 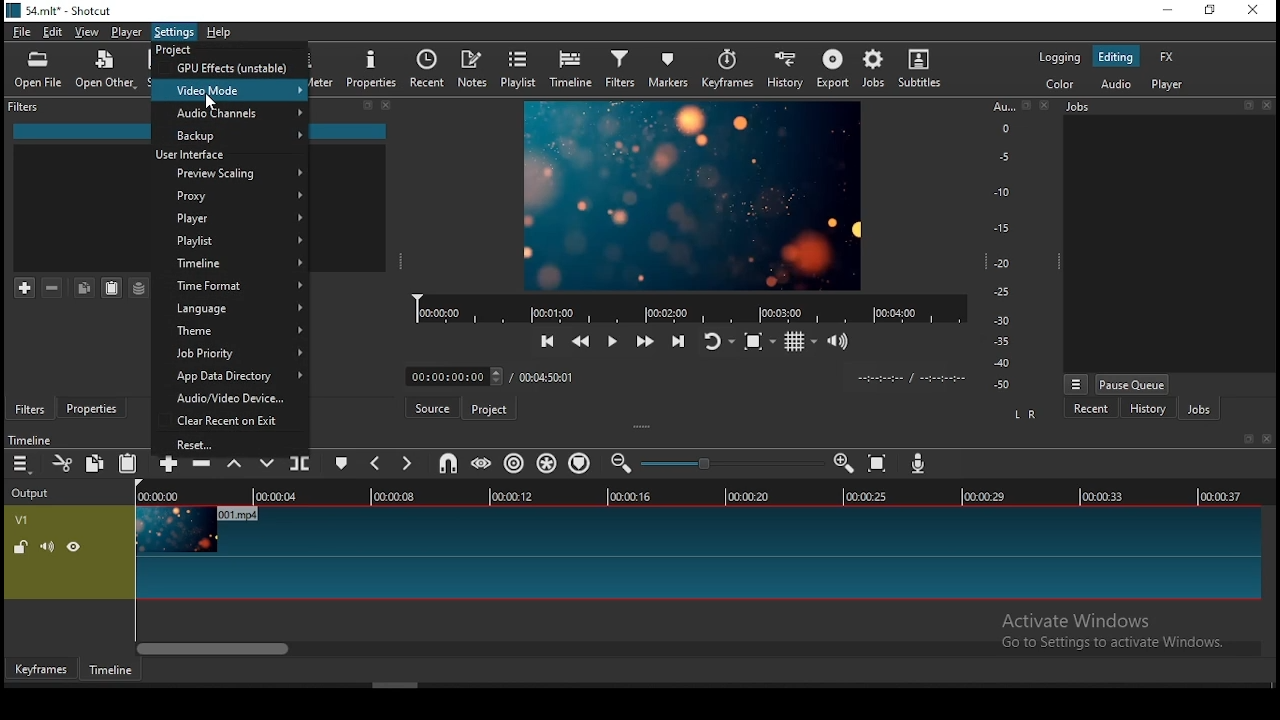 What do you see at coordinates (234, 468) in the screenshot?
I see `lift` at bounding box center [234, 468].